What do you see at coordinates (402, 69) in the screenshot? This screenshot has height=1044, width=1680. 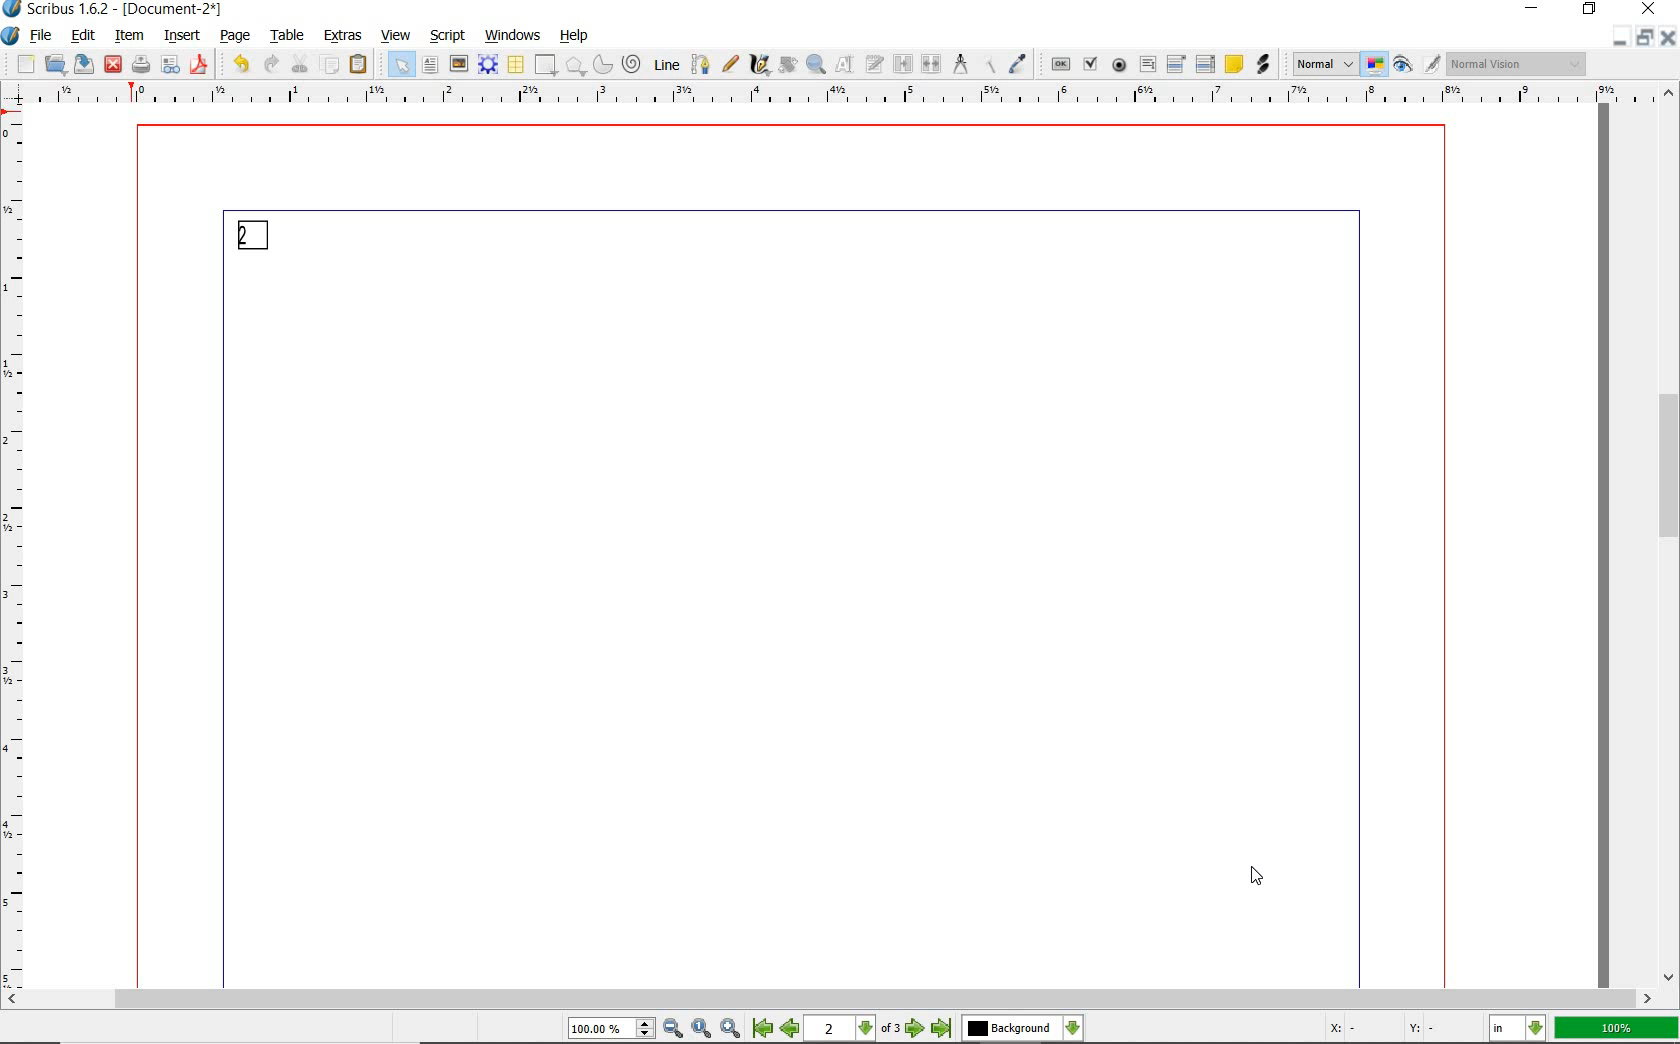 I see `select` at bounding box center [402, 69].